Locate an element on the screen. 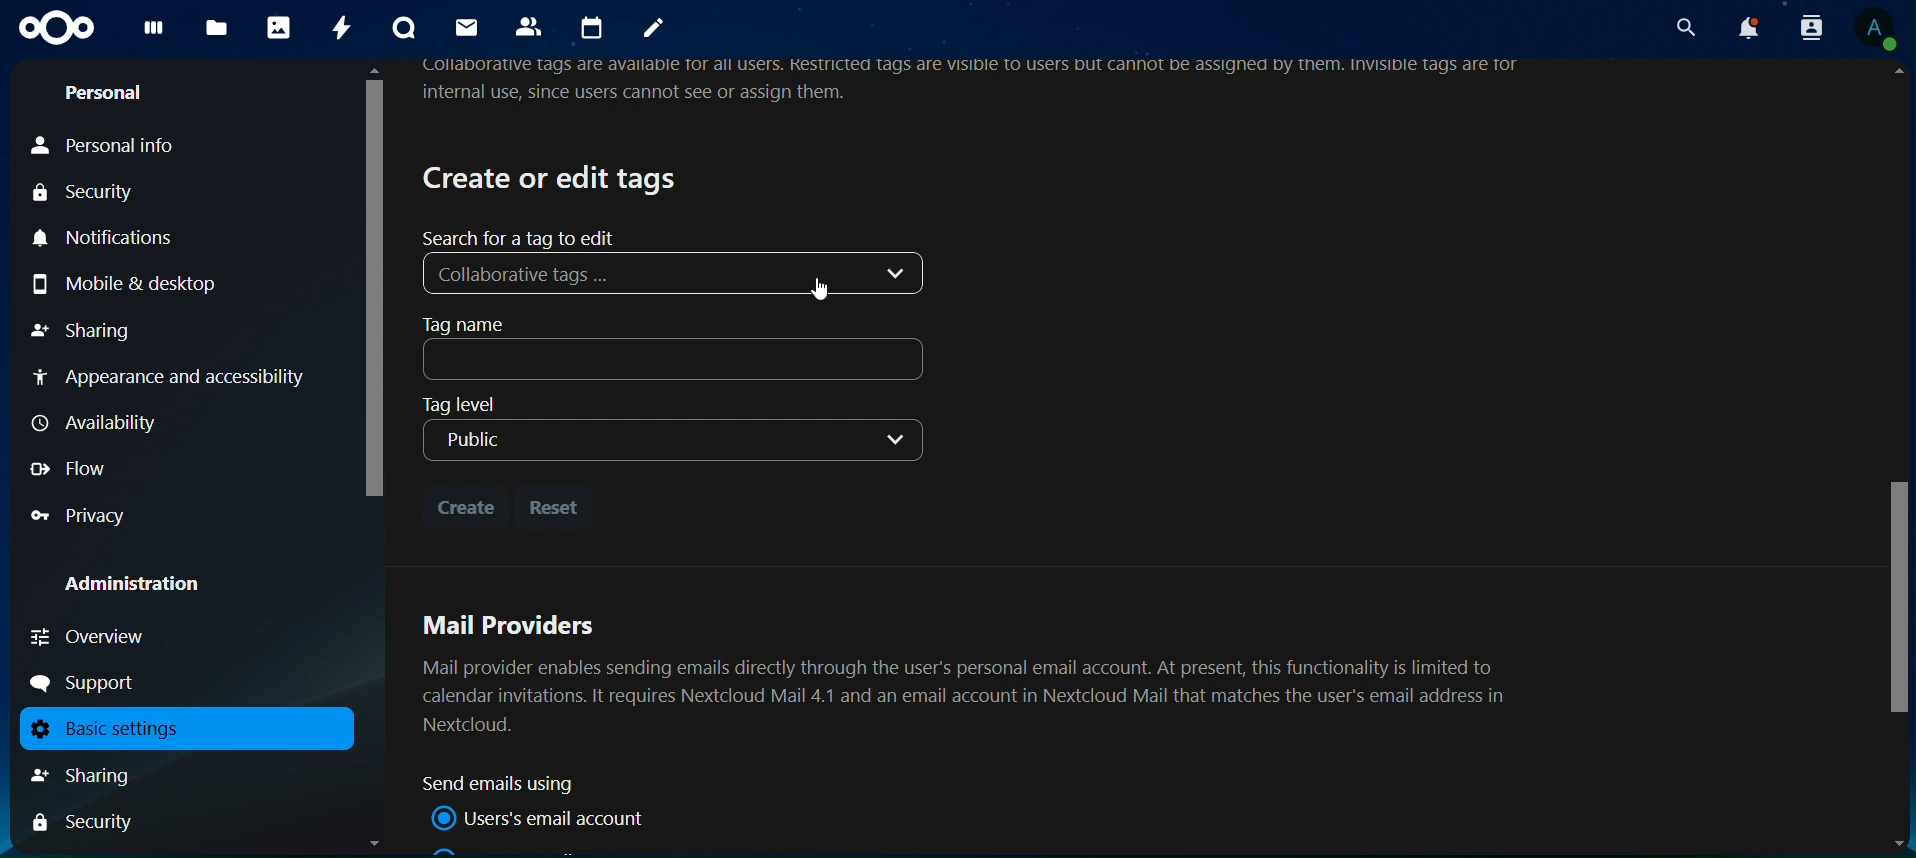  dashboard is located at coordinates (154, 33).